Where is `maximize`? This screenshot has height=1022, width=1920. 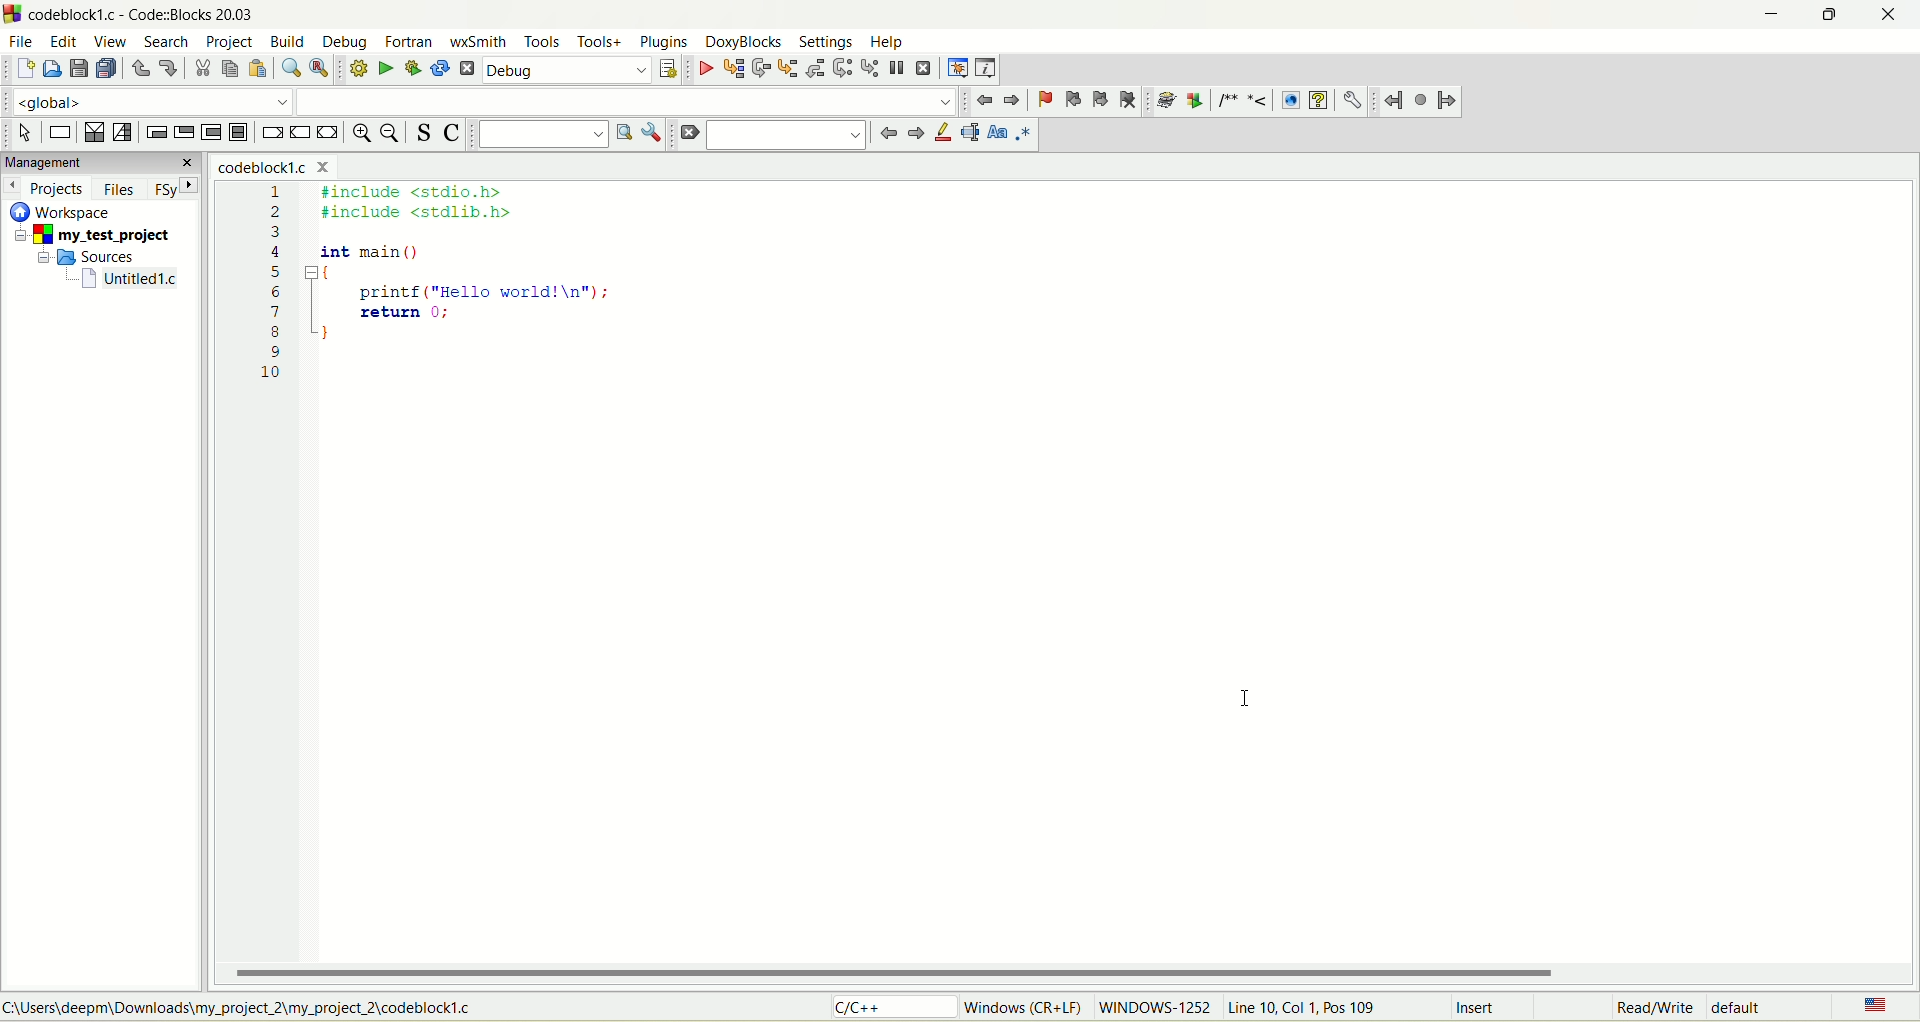 maximize is located at coordinates (1823, 20).